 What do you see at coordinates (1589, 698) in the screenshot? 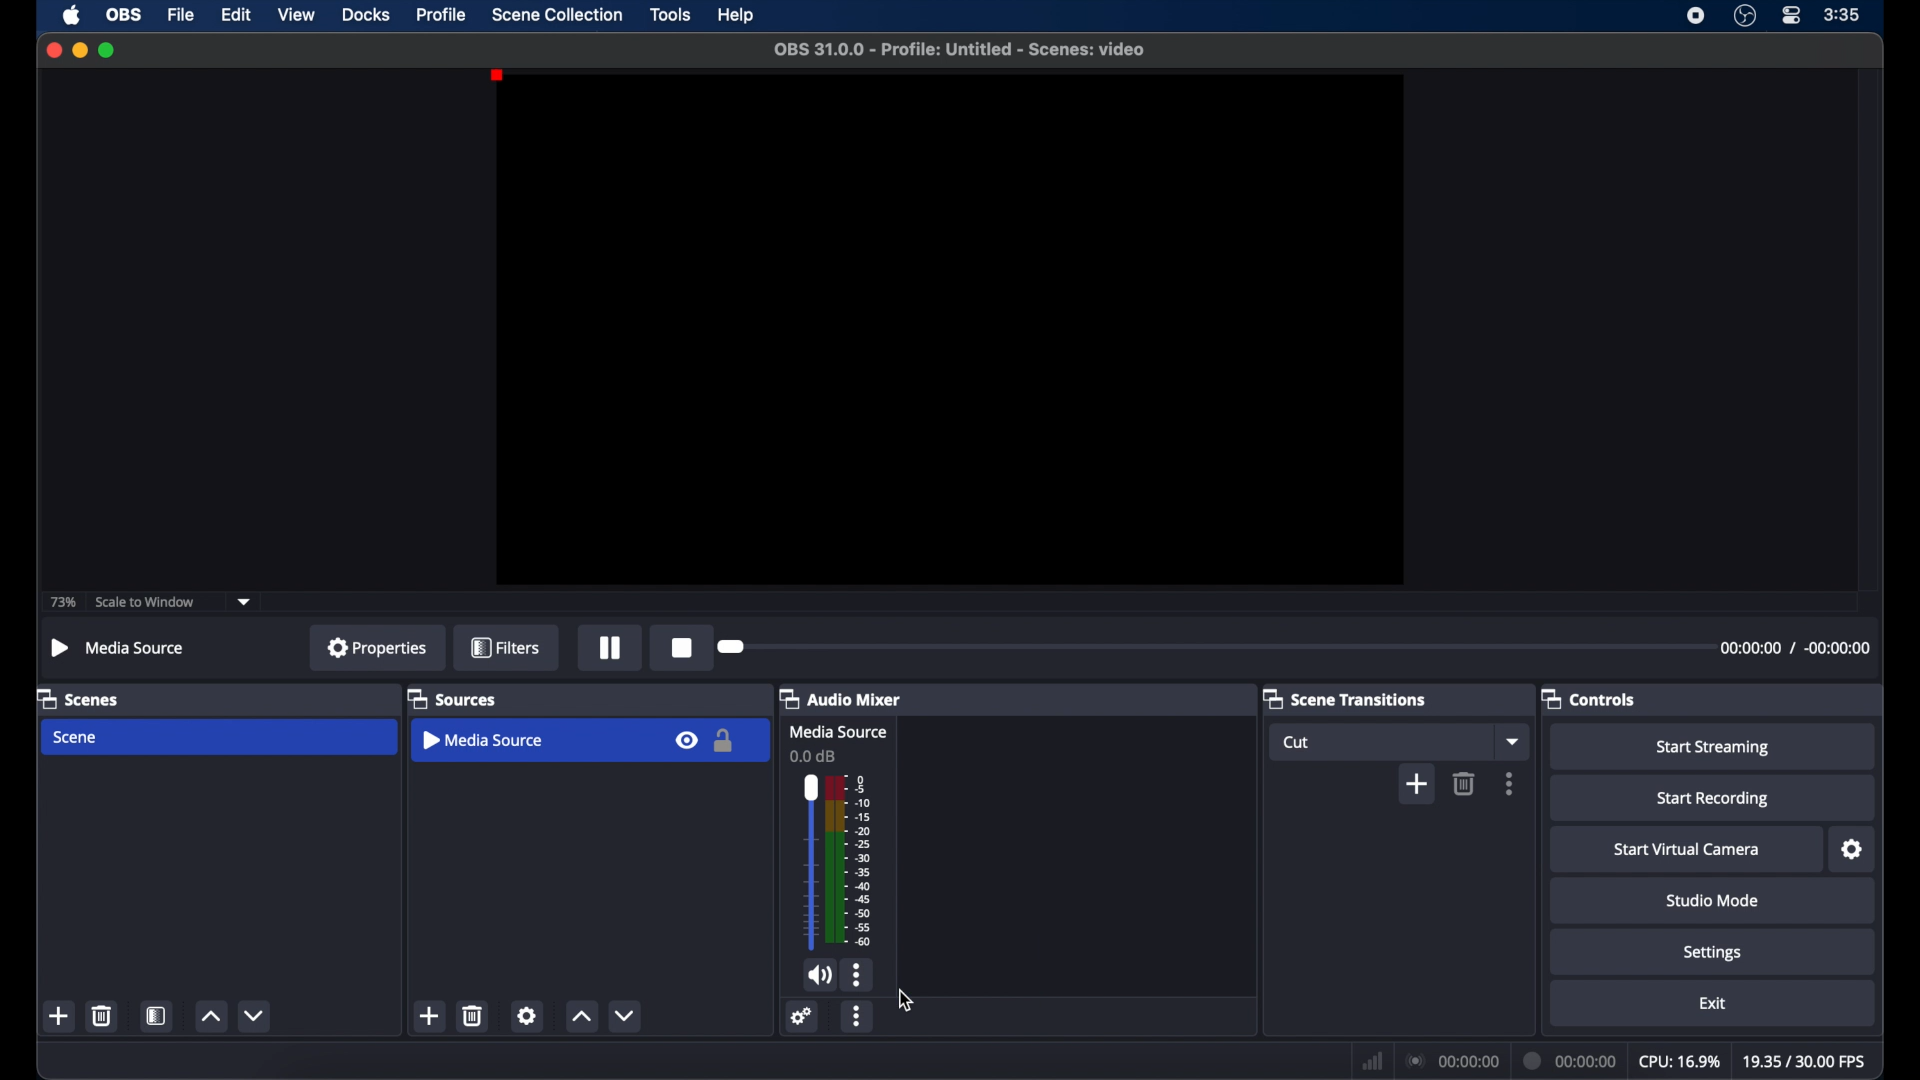
I see `controls` at bounding box center [1589, 698].